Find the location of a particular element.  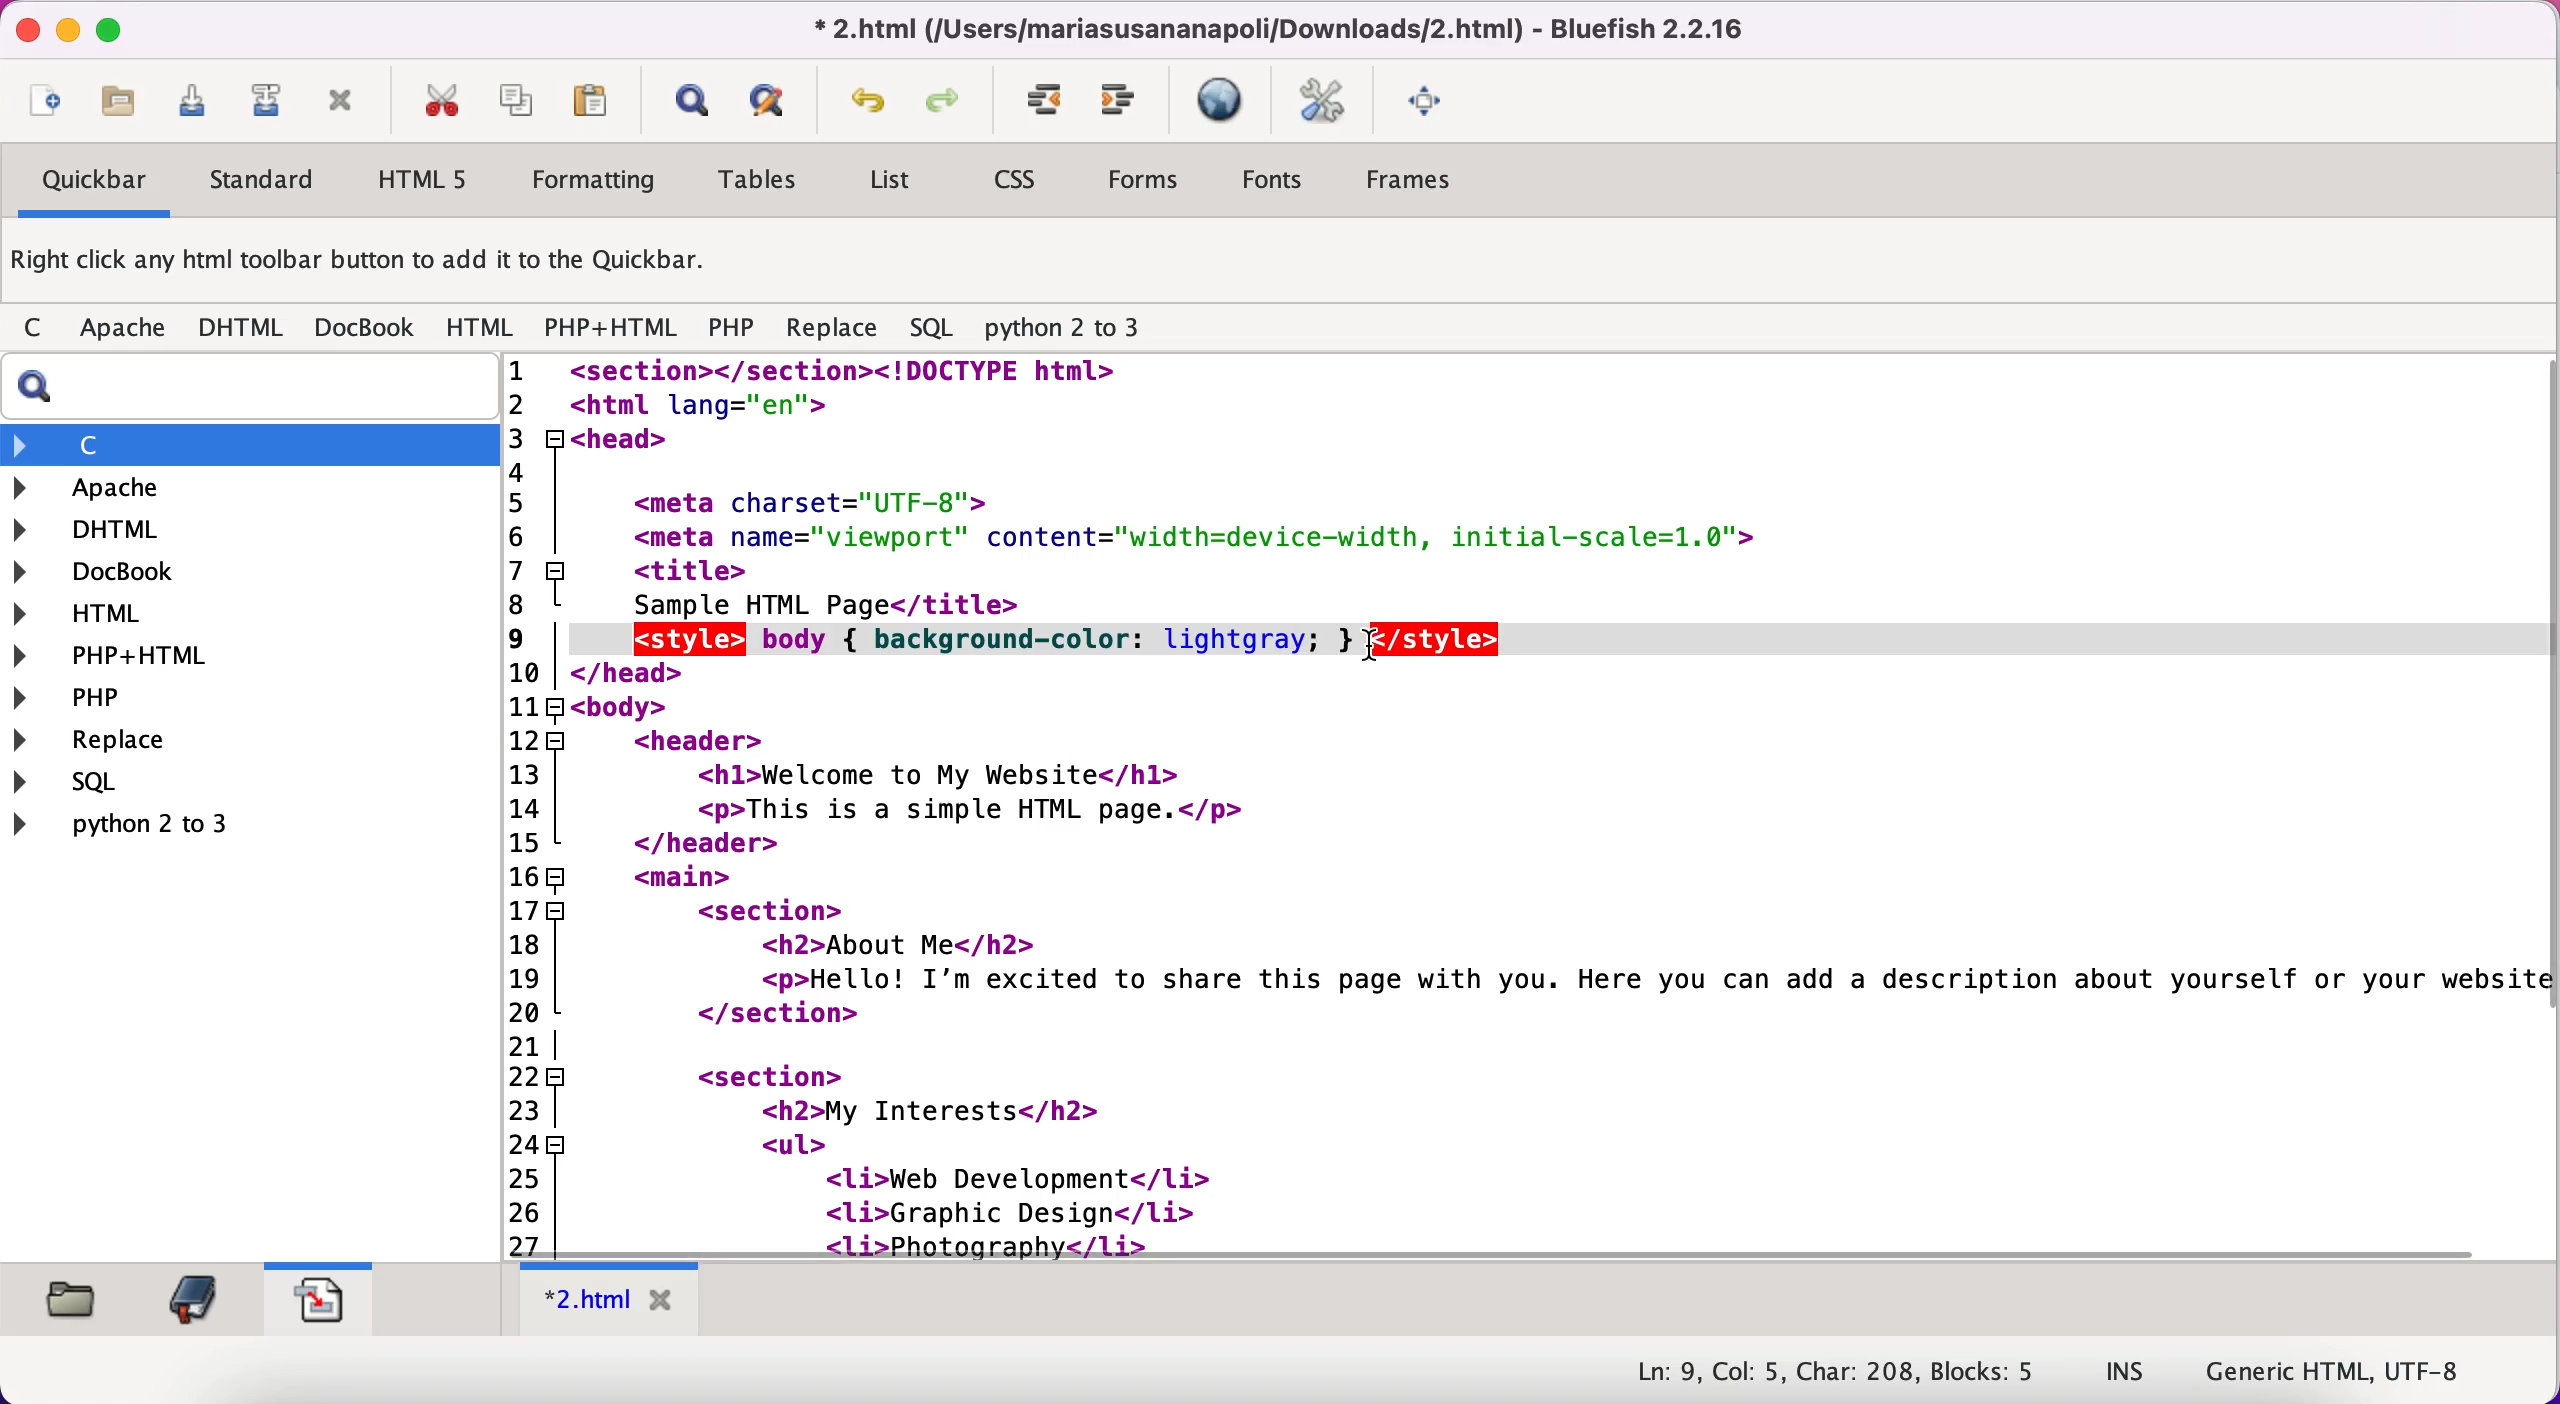

apache is located at coordinates (126, 332).